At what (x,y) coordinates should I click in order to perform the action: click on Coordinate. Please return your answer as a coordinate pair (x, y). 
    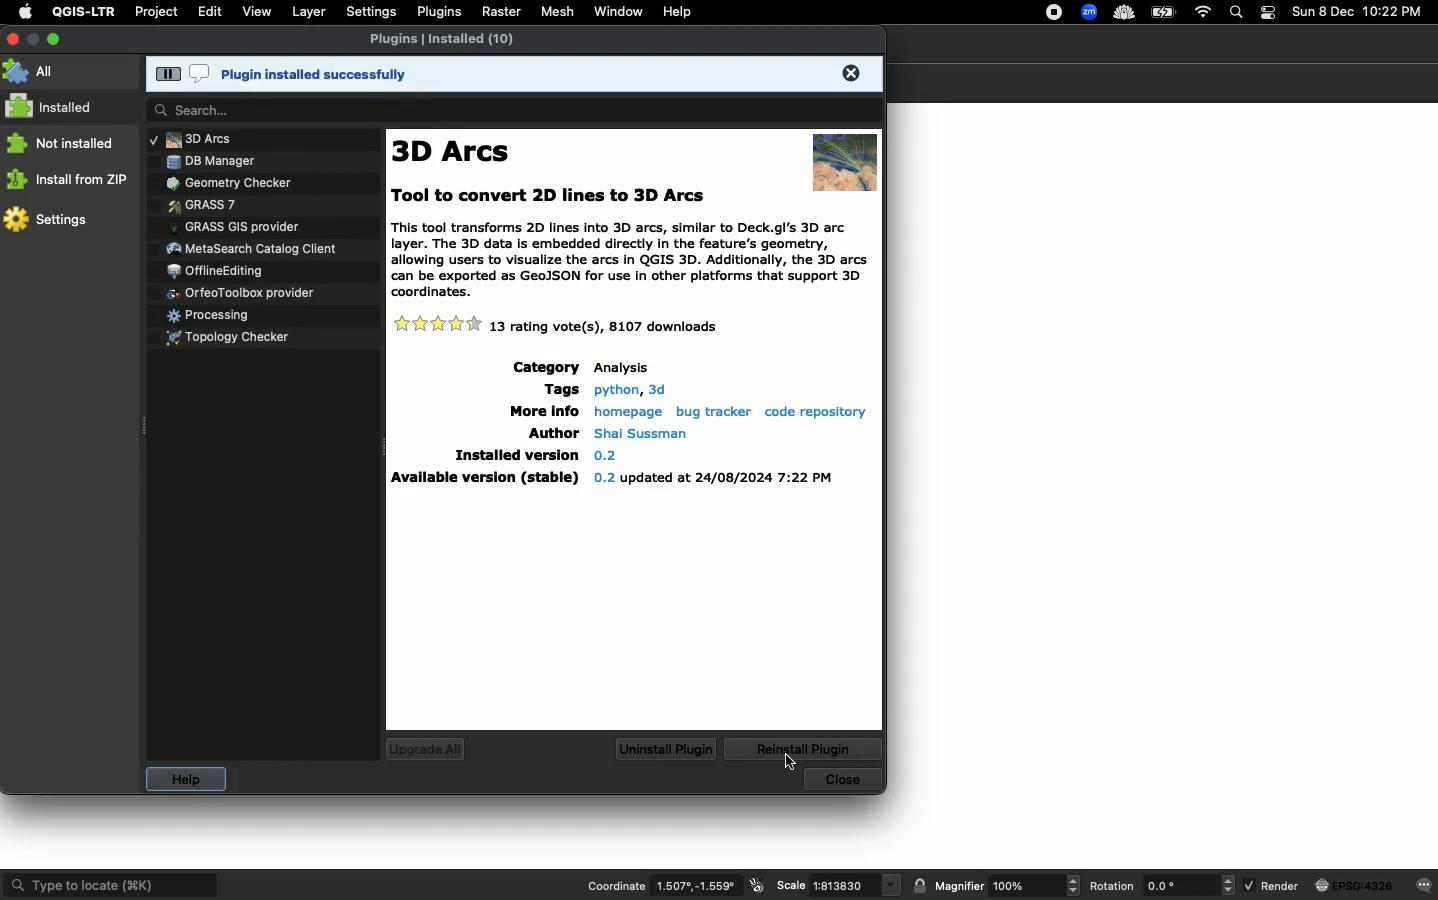
    Looking at the image, I should click on (616, 885).